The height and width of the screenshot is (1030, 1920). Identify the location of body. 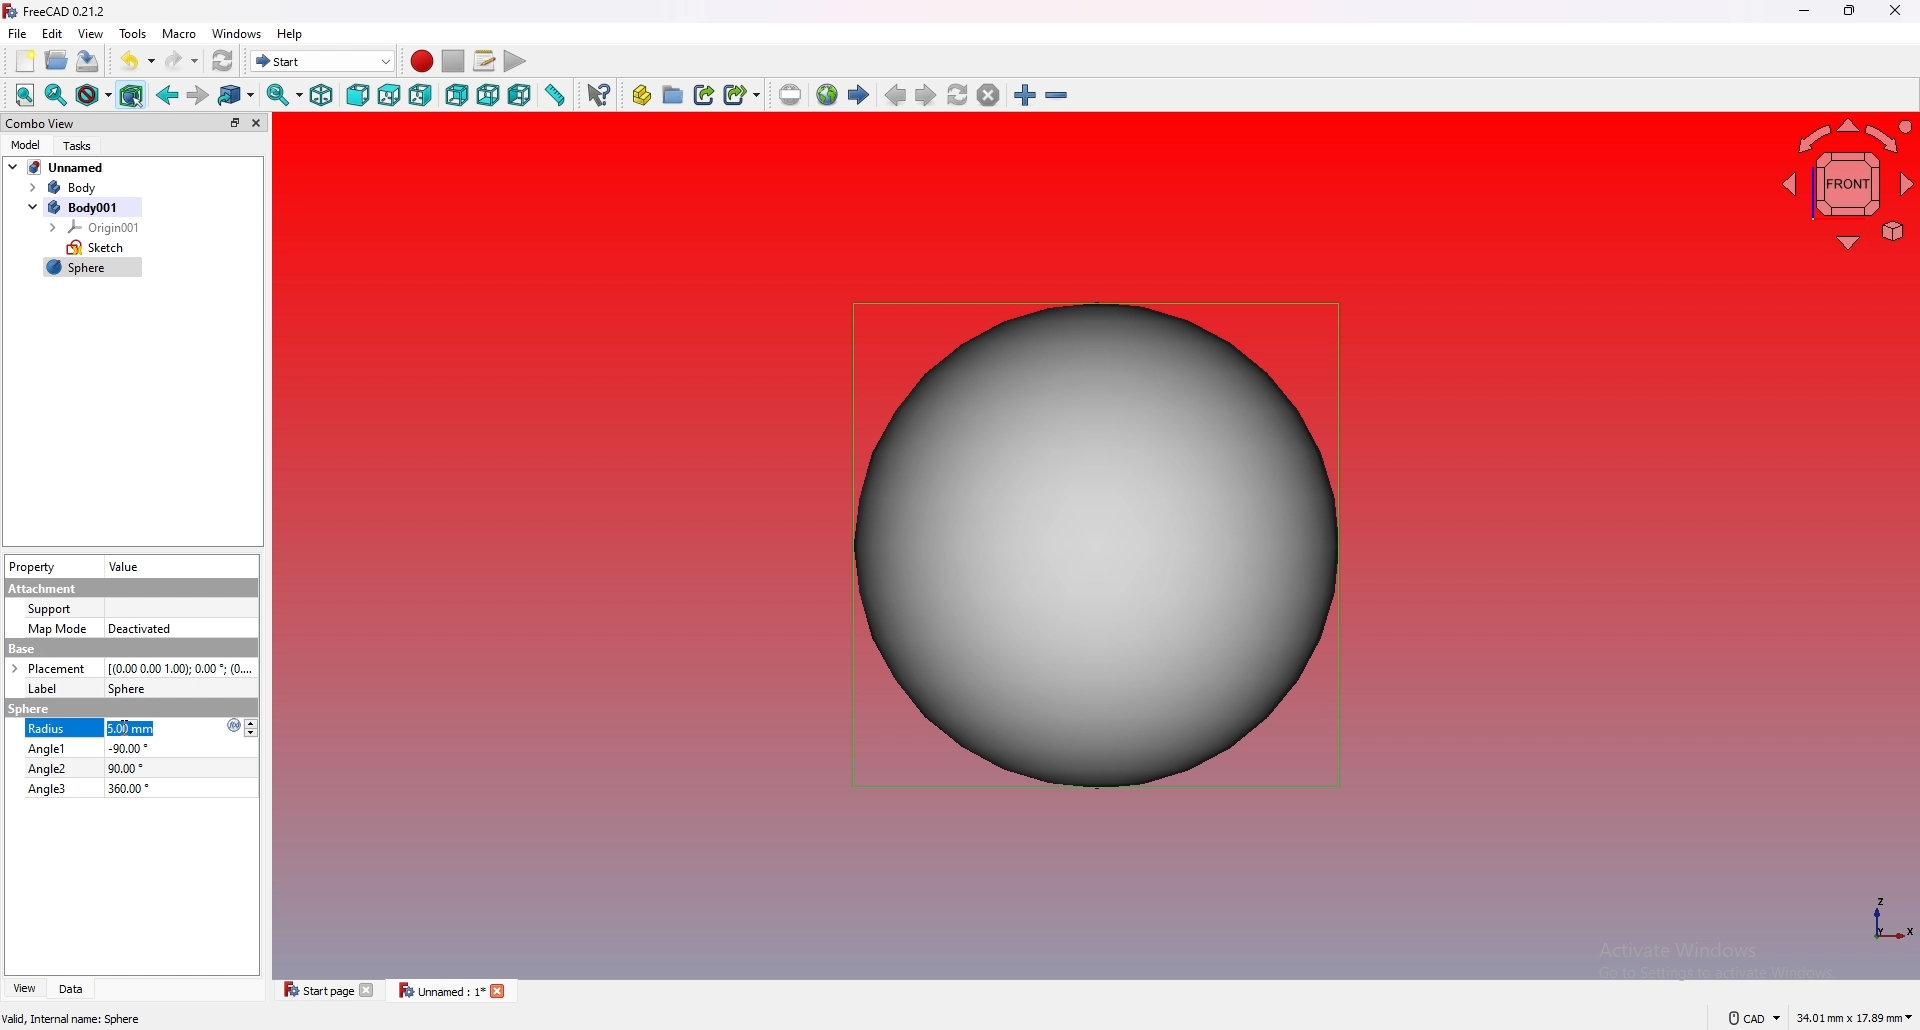
(77, 188).